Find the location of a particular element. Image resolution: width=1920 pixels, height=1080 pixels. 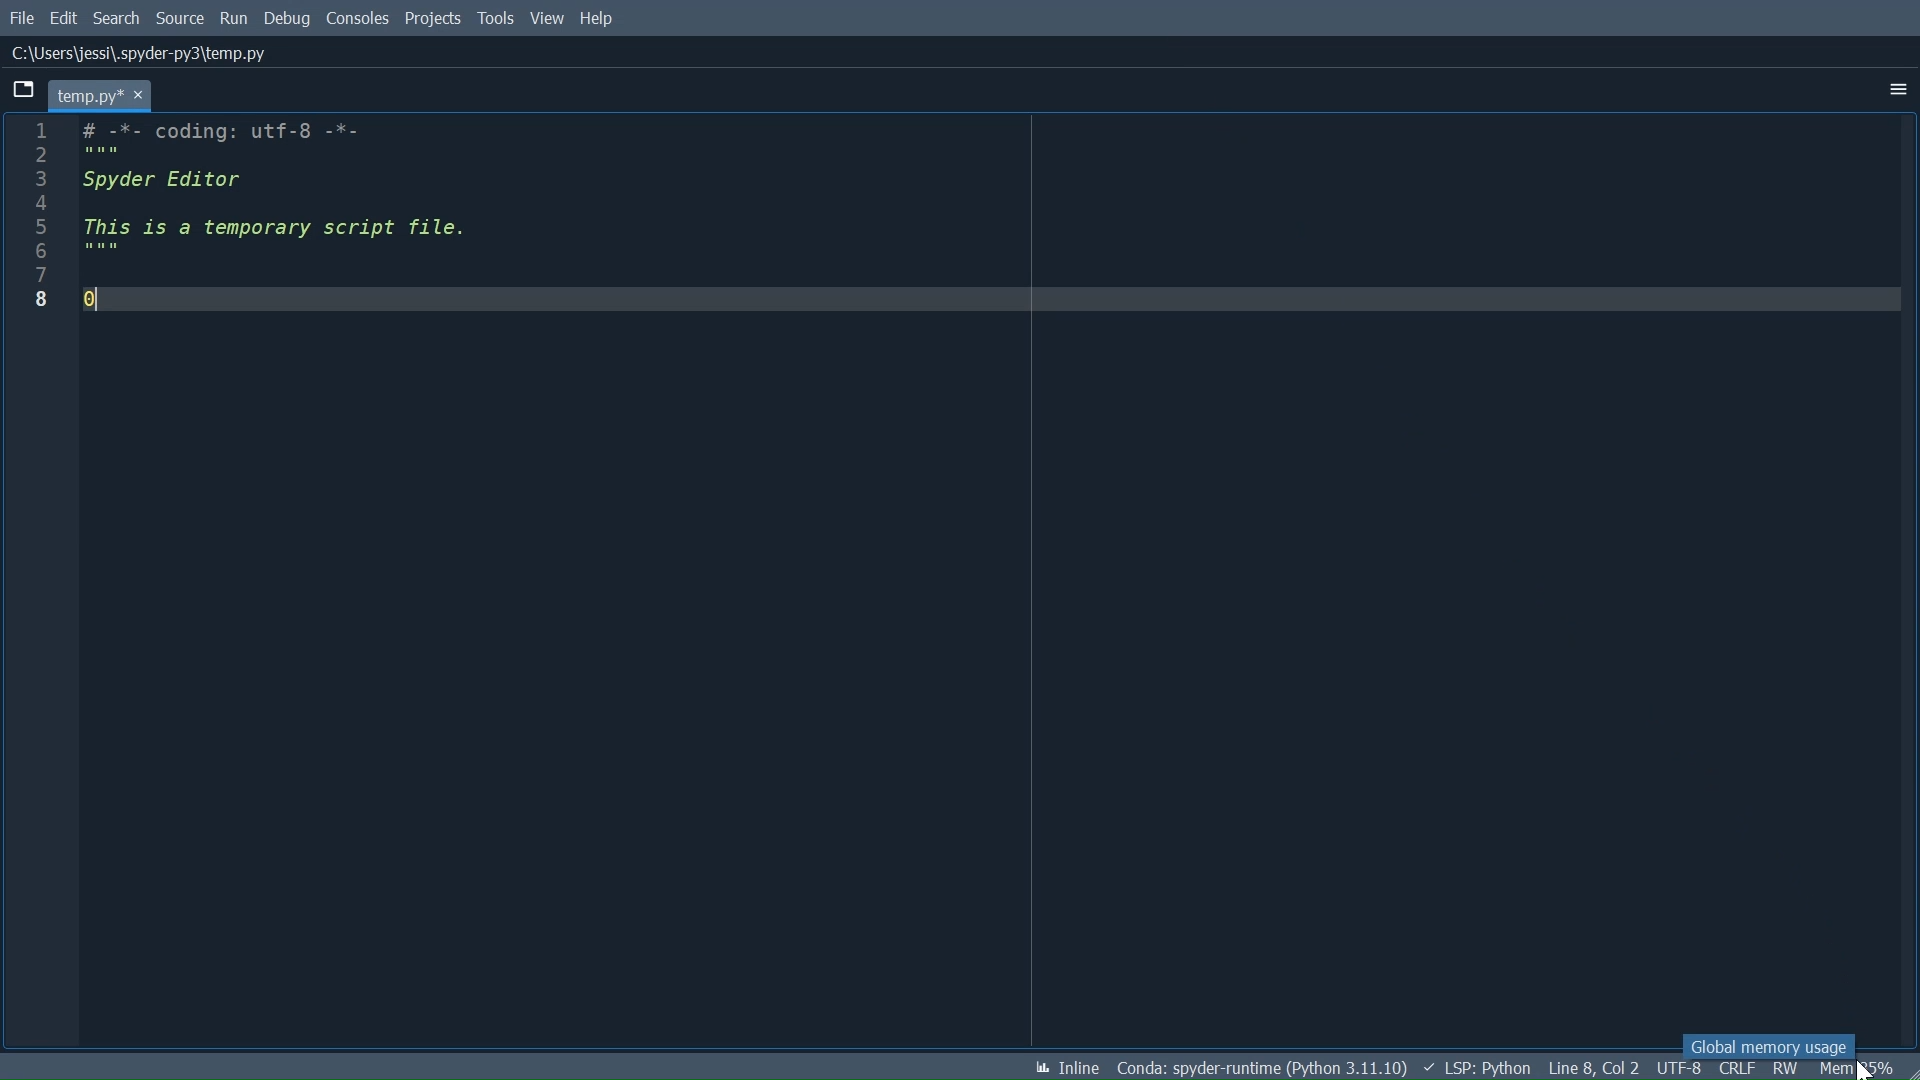

Toggle between inline and interactive Matplotlib plotting is located at coordinates (1064, 1066).